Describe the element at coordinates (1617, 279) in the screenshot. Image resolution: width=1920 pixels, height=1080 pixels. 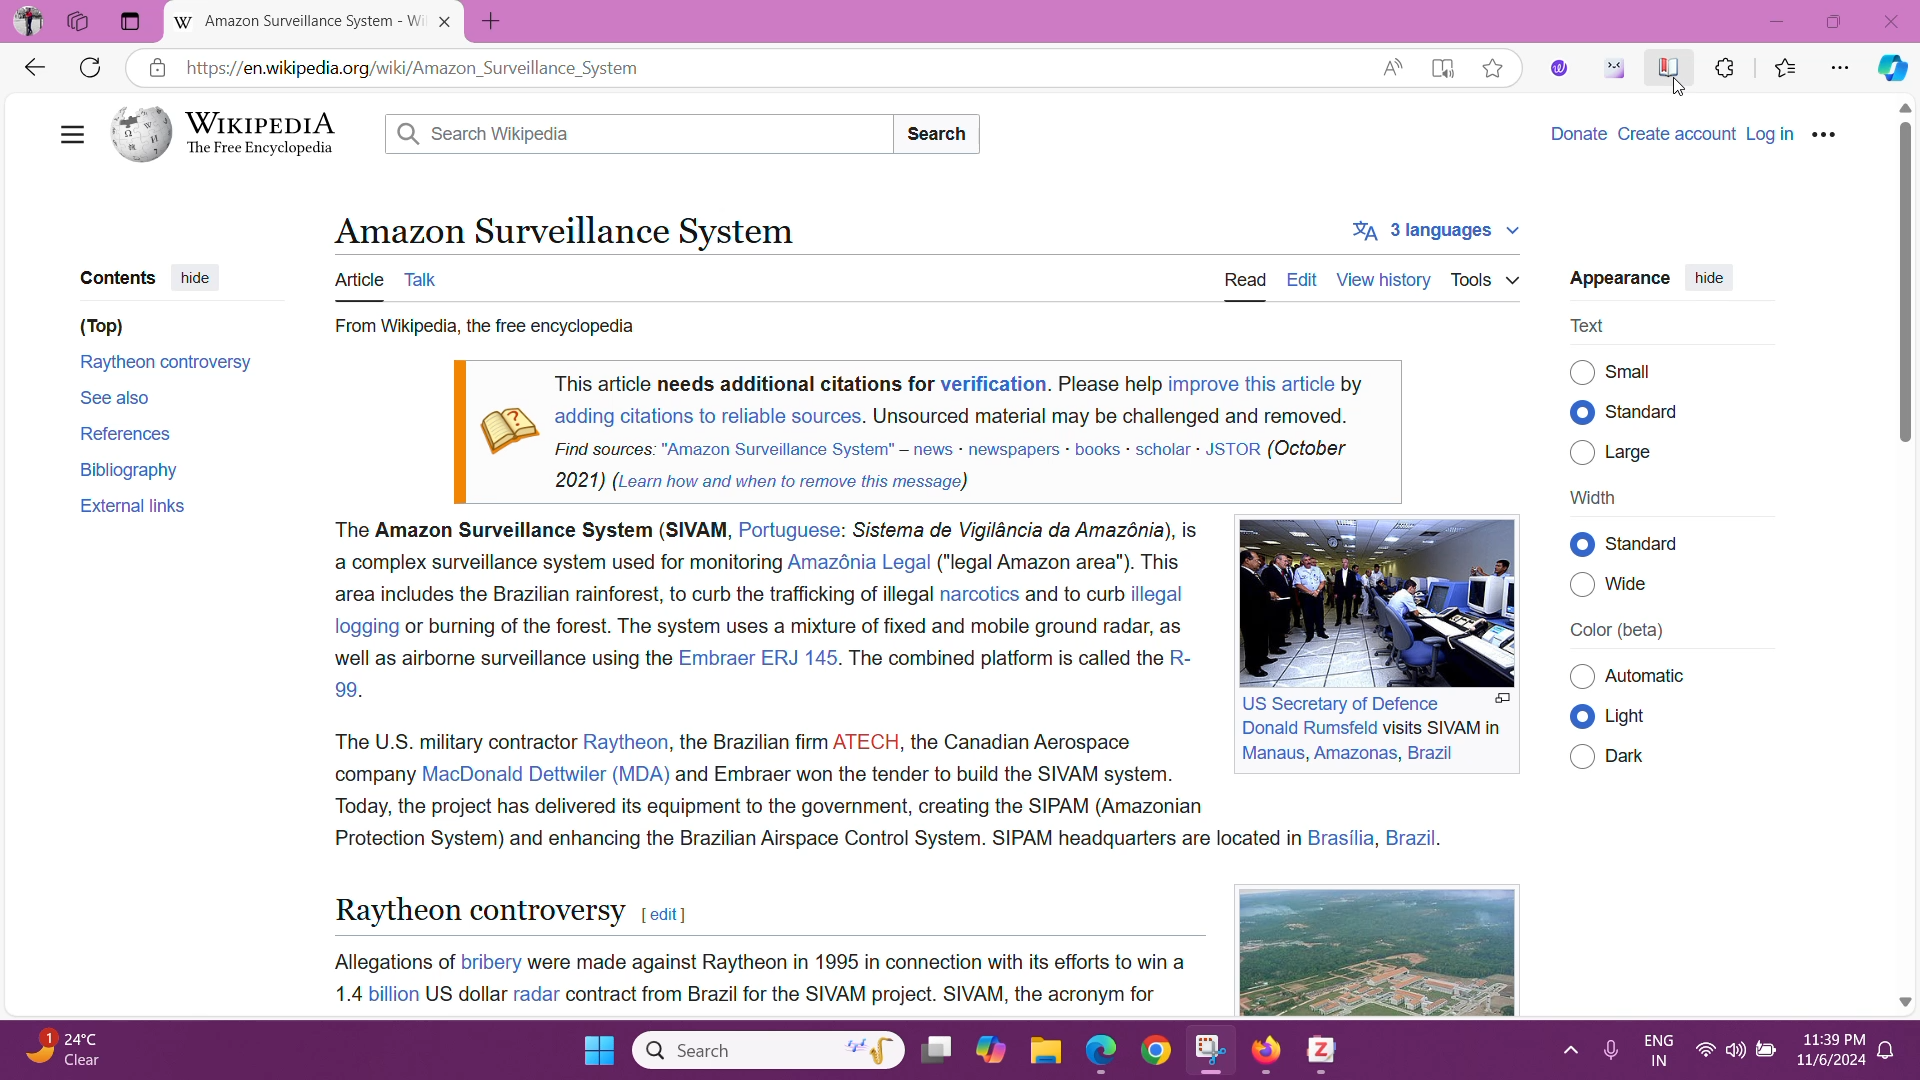
I see `Appearance` at that location.